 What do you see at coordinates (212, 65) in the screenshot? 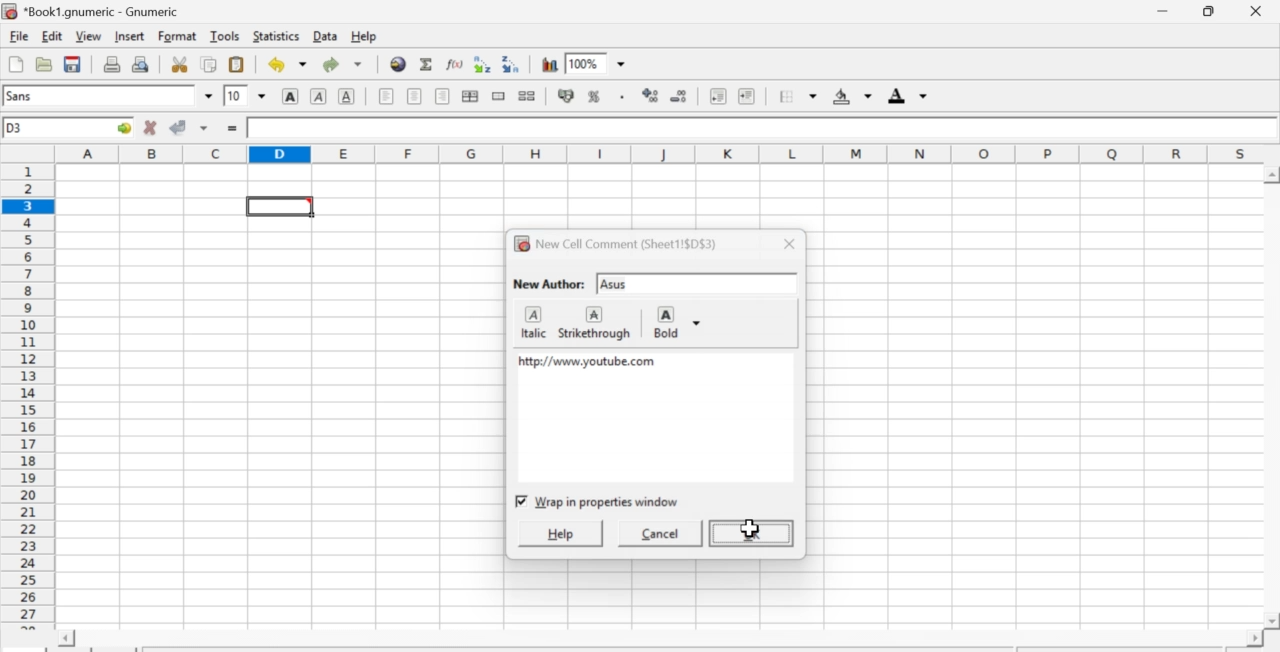
I see `Copy` at bounding box center [212, 65].